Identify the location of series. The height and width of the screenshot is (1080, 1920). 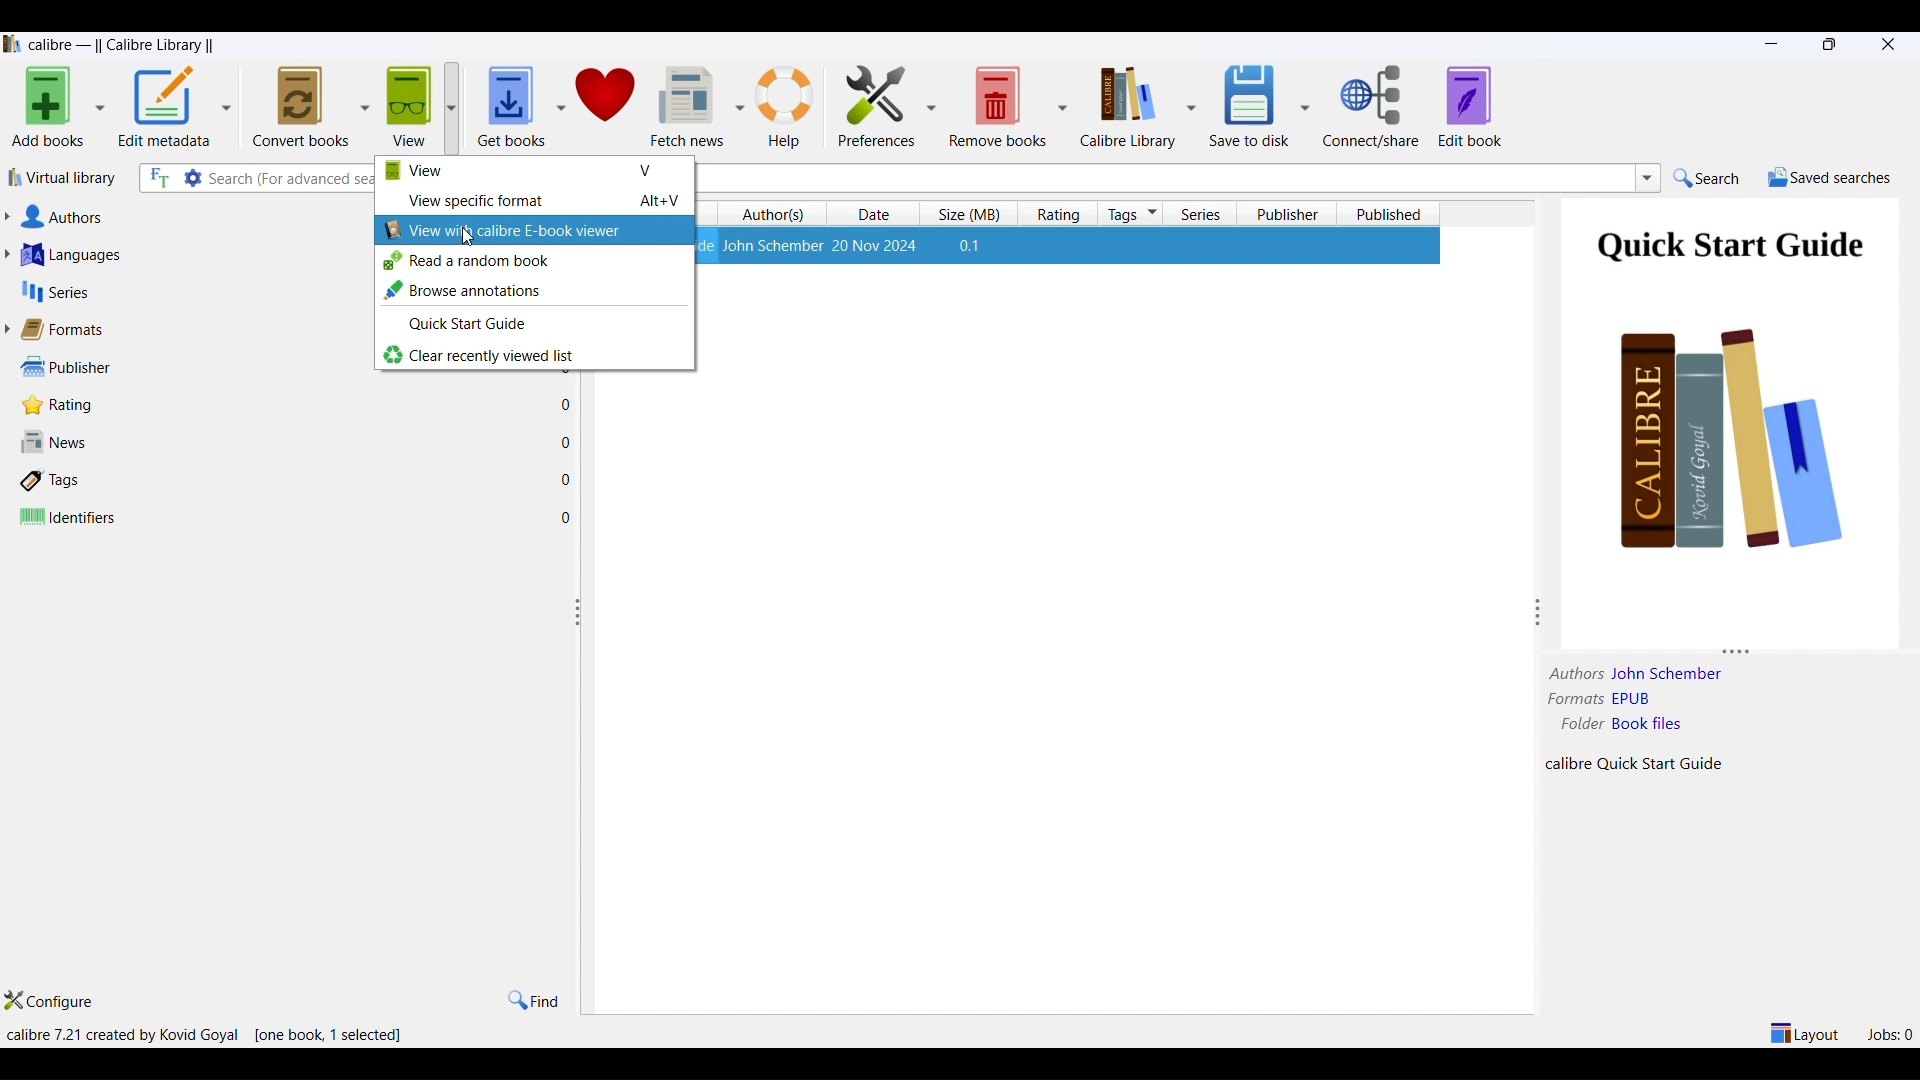
(1208, 214).